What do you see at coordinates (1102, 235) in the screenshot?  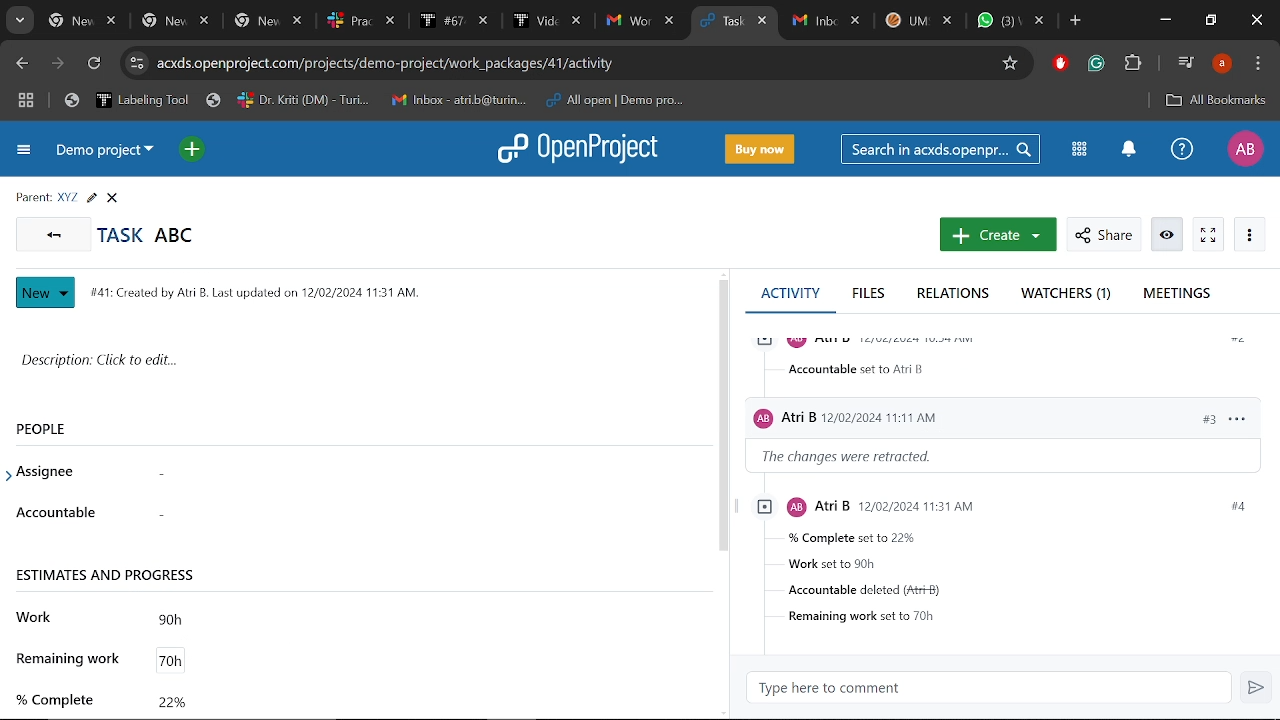 I see `Share` at bounding box center [1102, 235].